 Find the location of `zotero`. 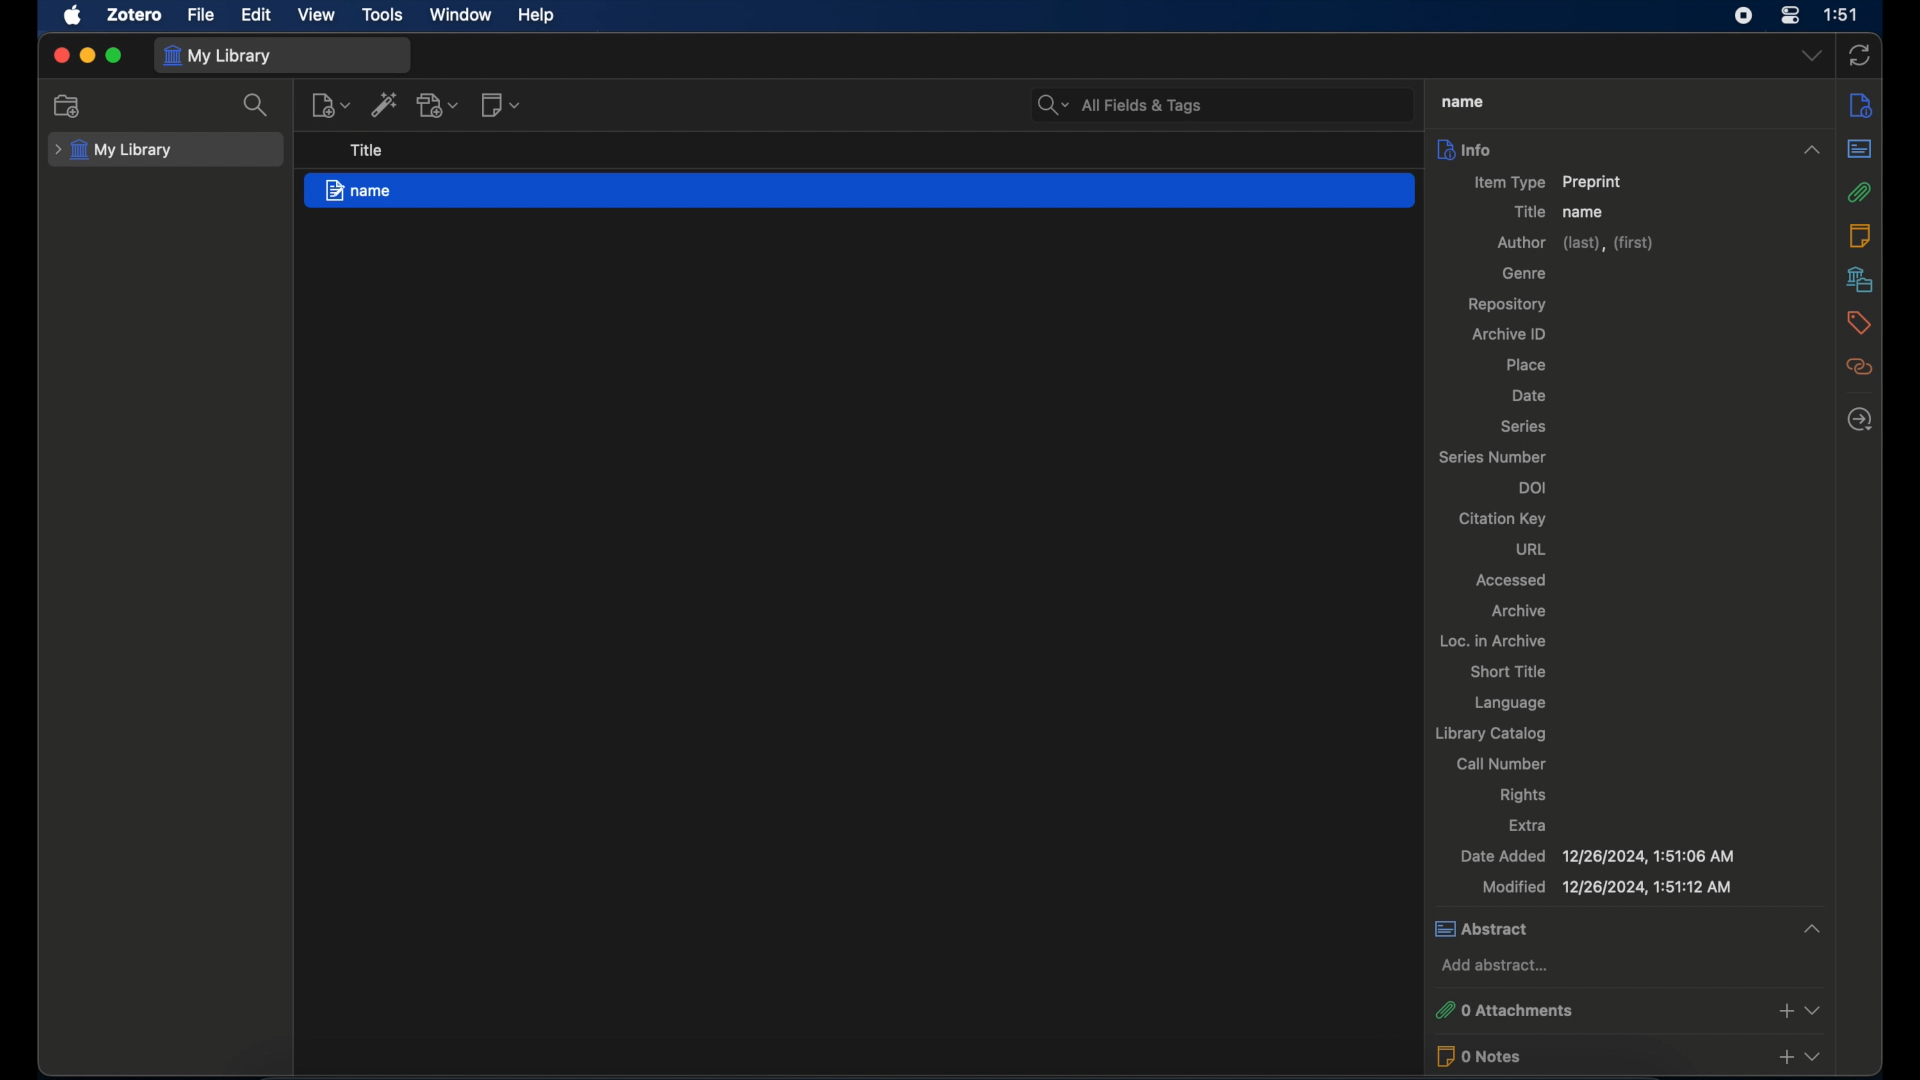

zotero is located at coordinates (134, 15).